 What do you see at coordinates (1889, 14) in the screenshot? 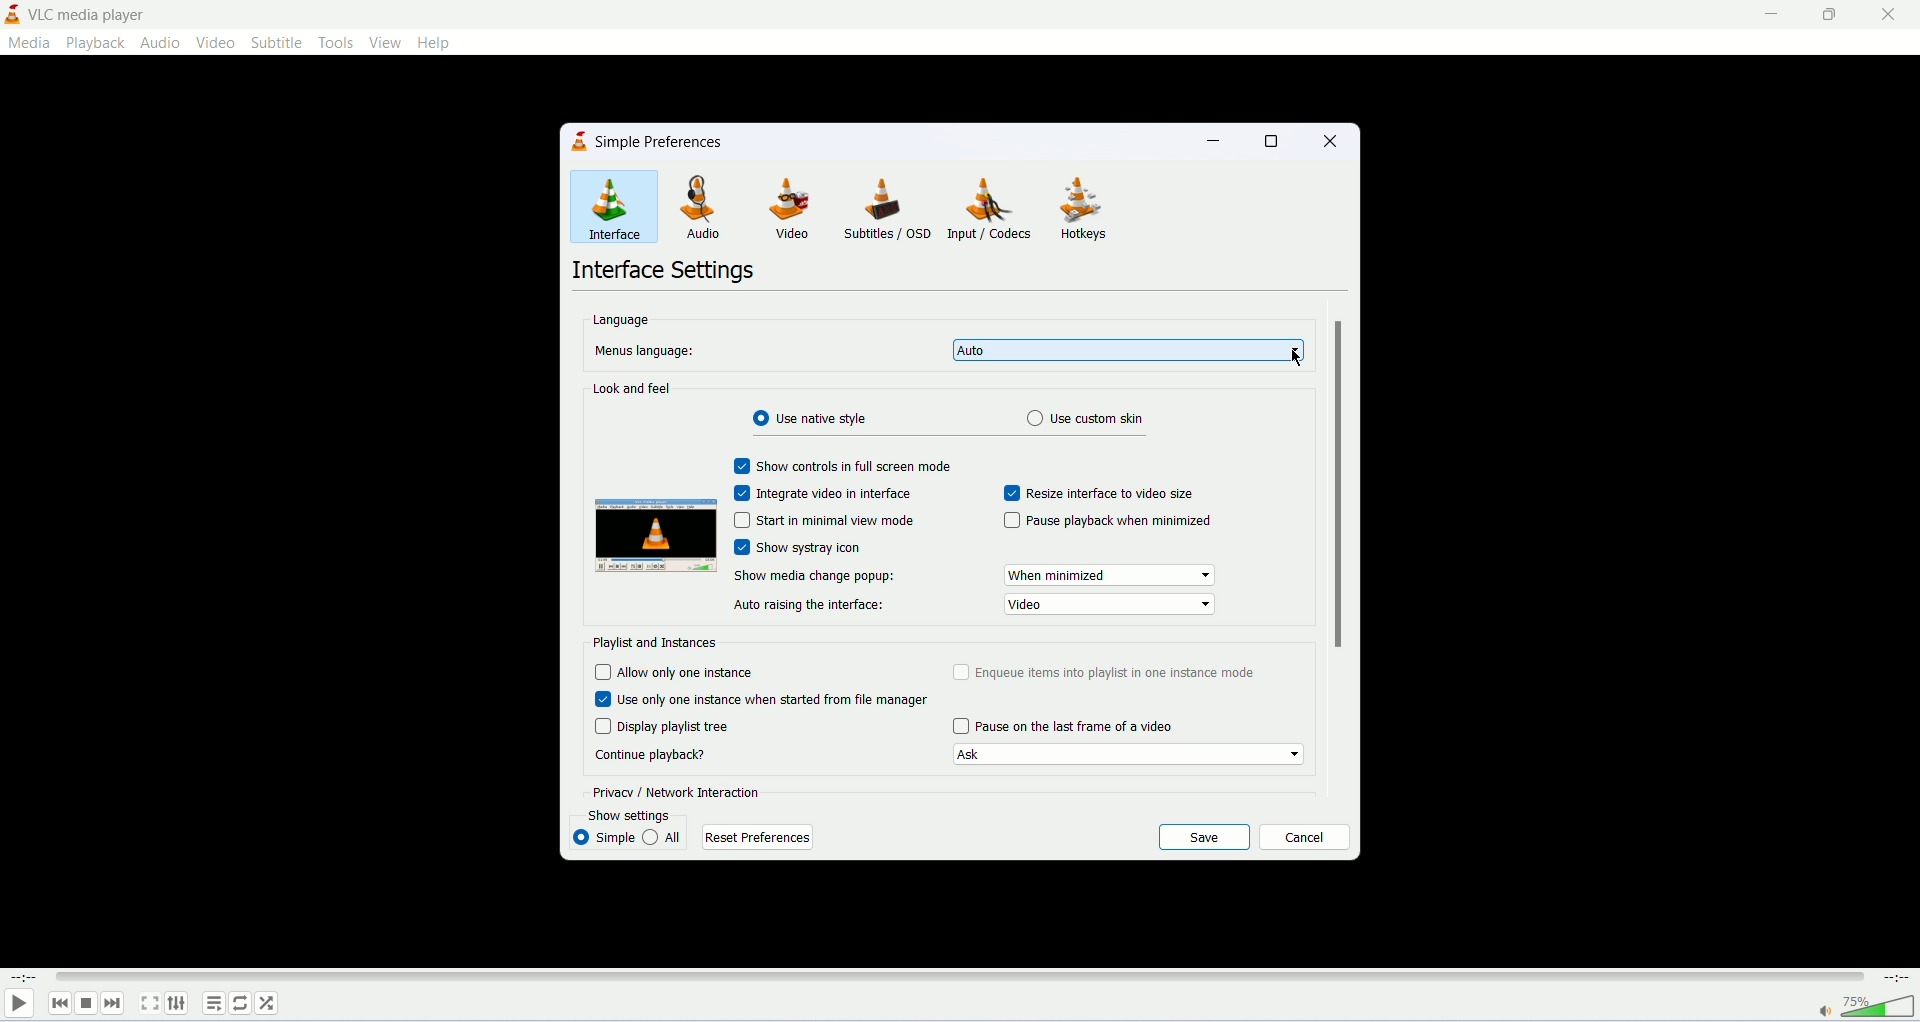
I see `close` at bounding box center [1889, 14].